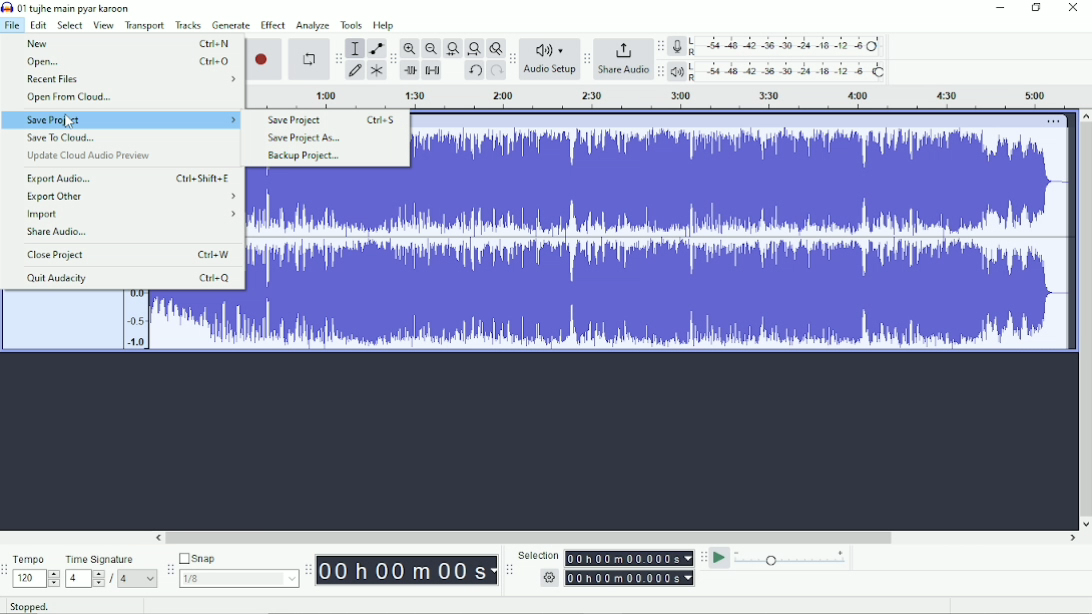  I want to click on Quit Audacity, so click(128, 279).